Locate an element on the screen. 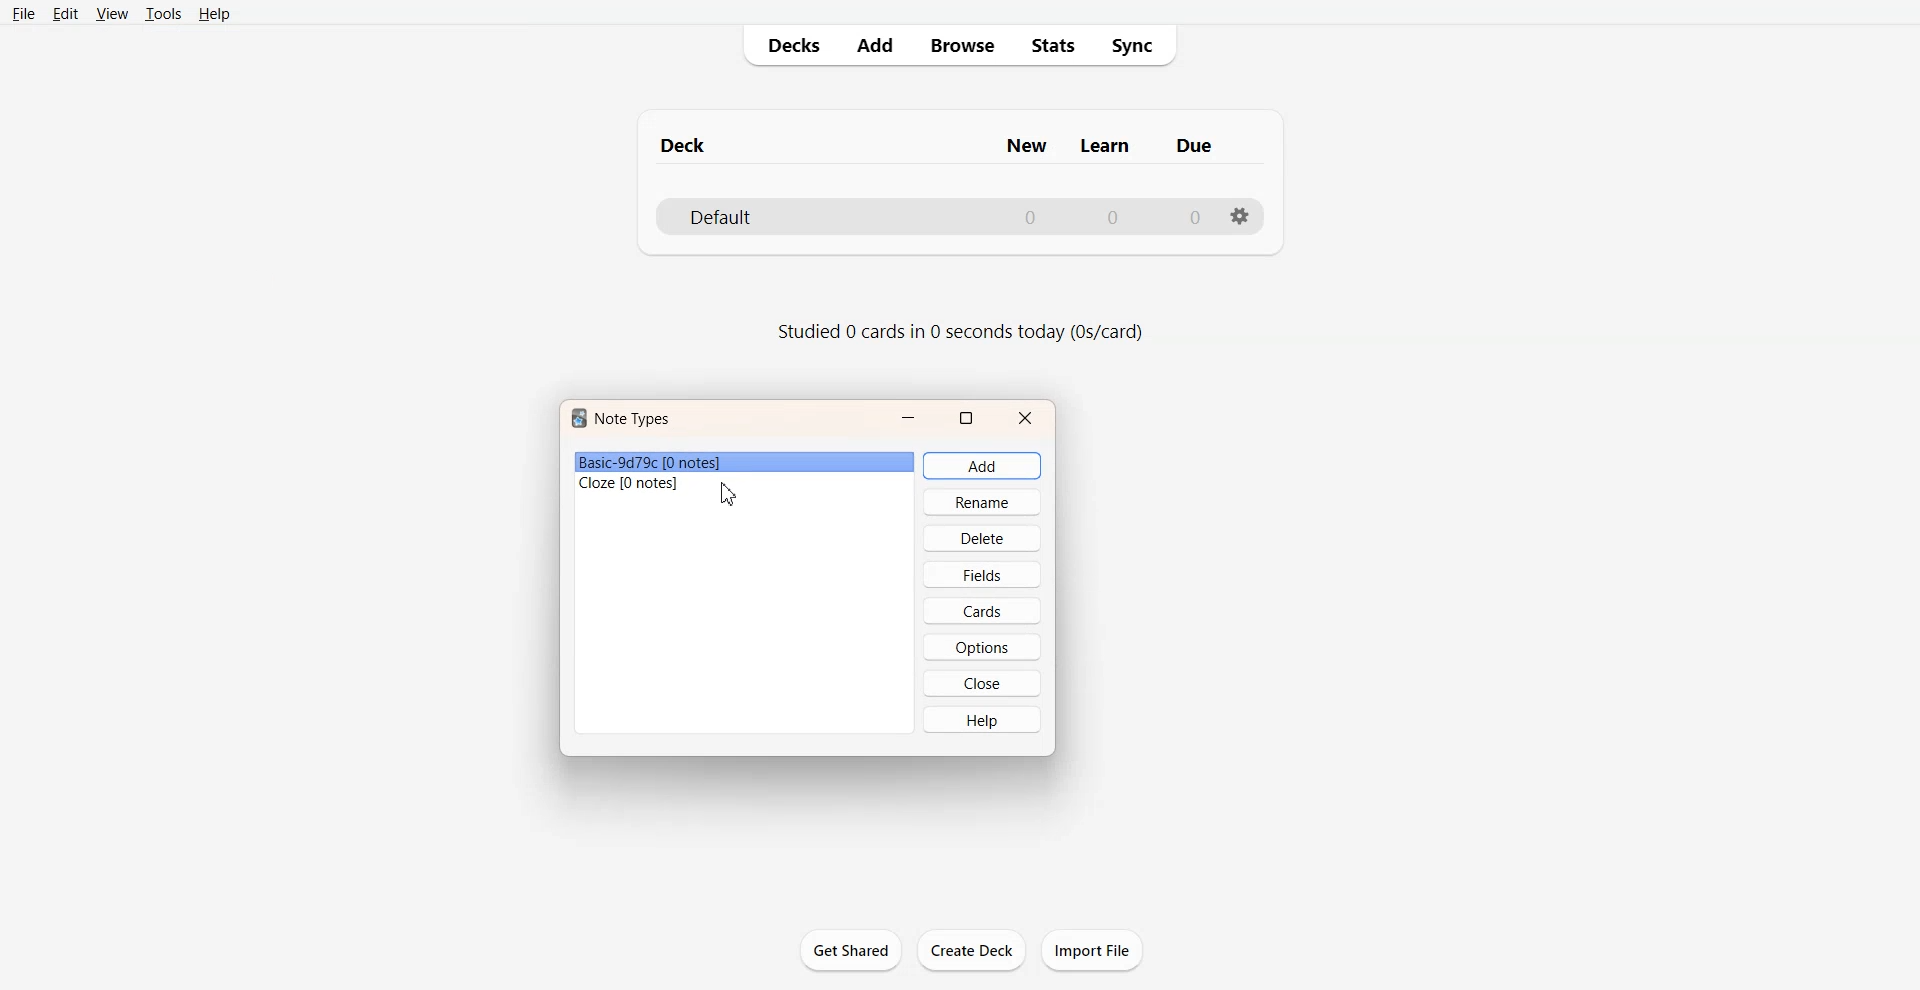 The image size is (1920, 990). Help is located at coordinates (213, 13).